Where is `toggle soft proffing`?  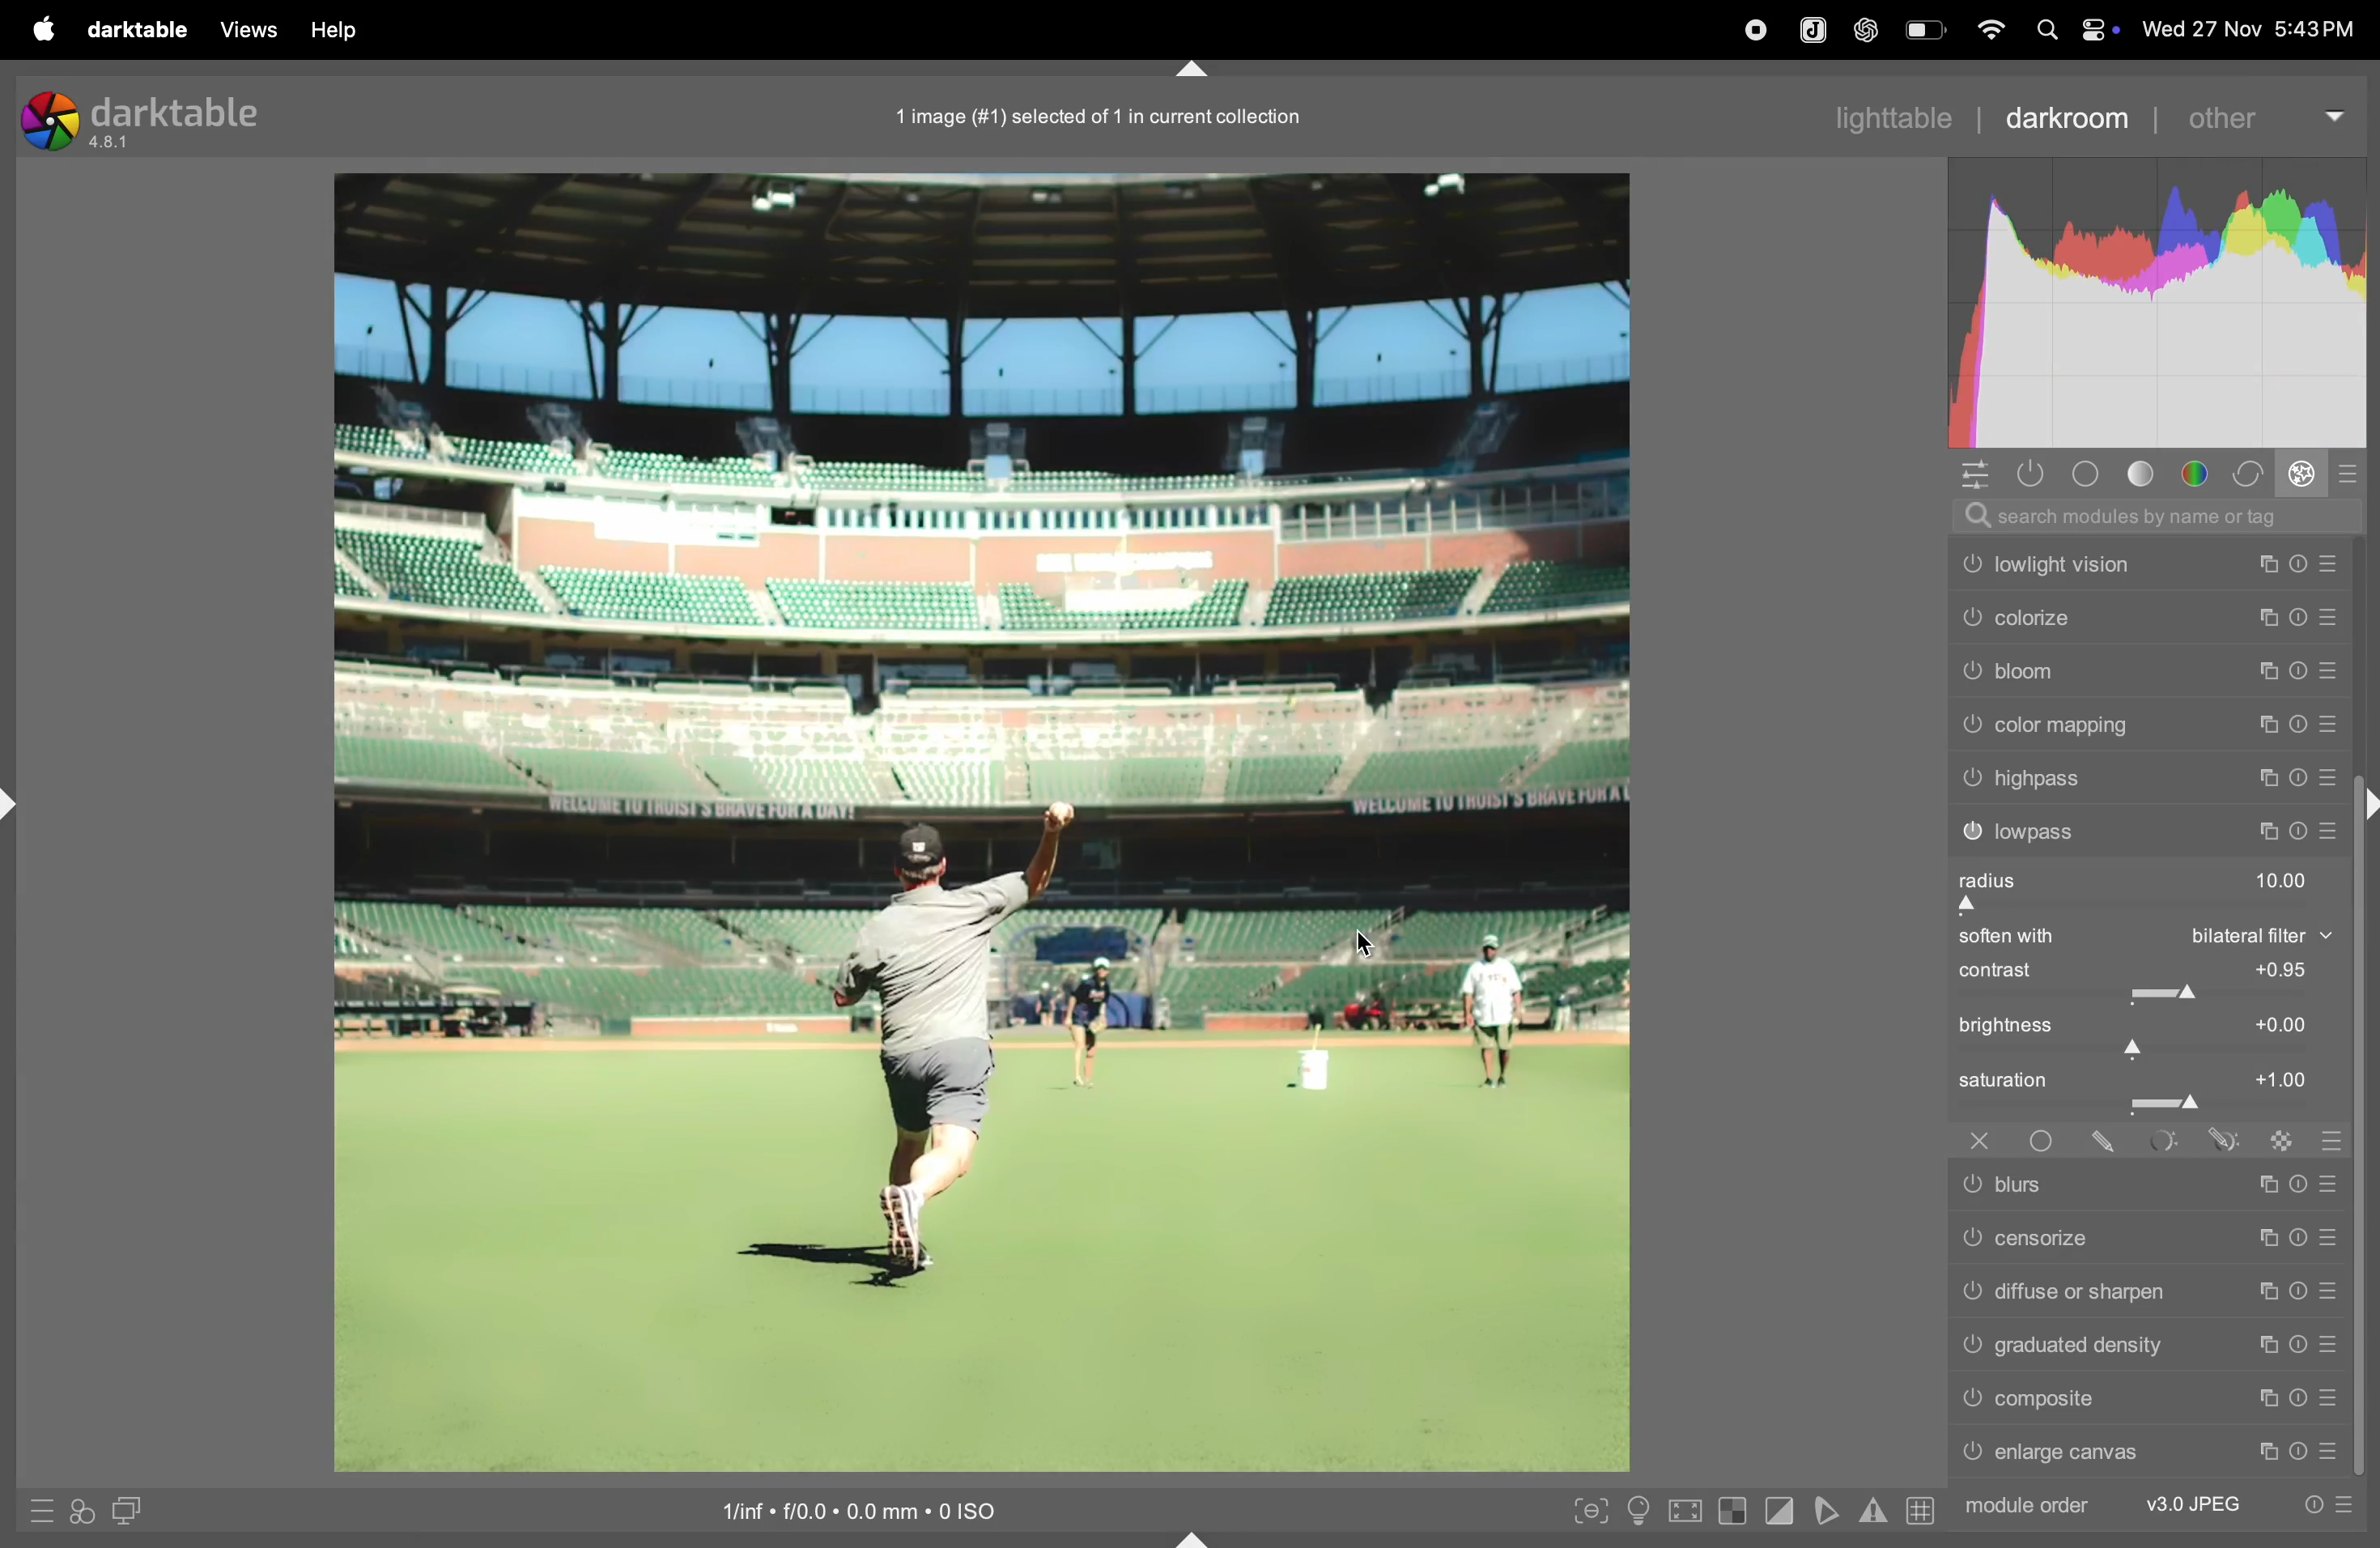
toggle soft proffing is located at coordinates (1827, 1510).